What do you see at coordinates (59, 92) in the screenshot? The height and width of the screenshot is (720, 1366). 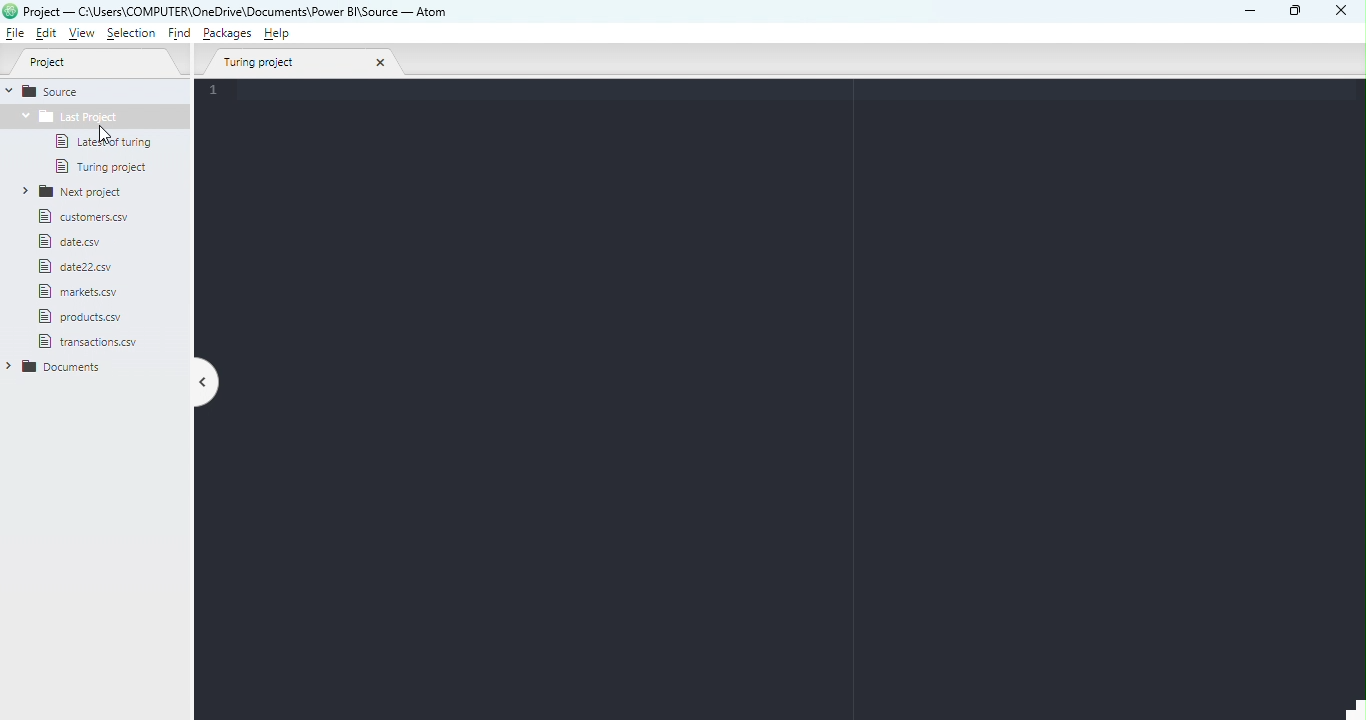 I see `Source` at bounding box center [59, 92].